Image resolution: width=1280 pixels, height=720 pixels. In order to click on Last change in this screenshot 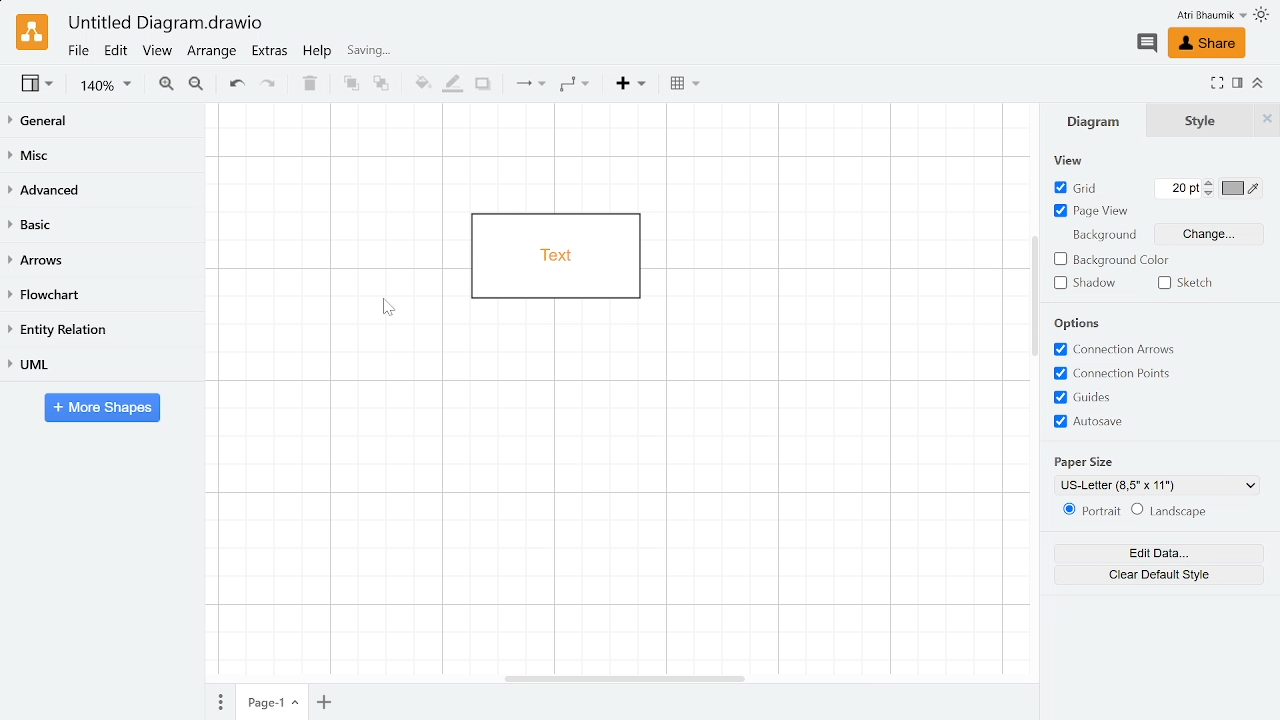, I will do `click(422, 55)`.